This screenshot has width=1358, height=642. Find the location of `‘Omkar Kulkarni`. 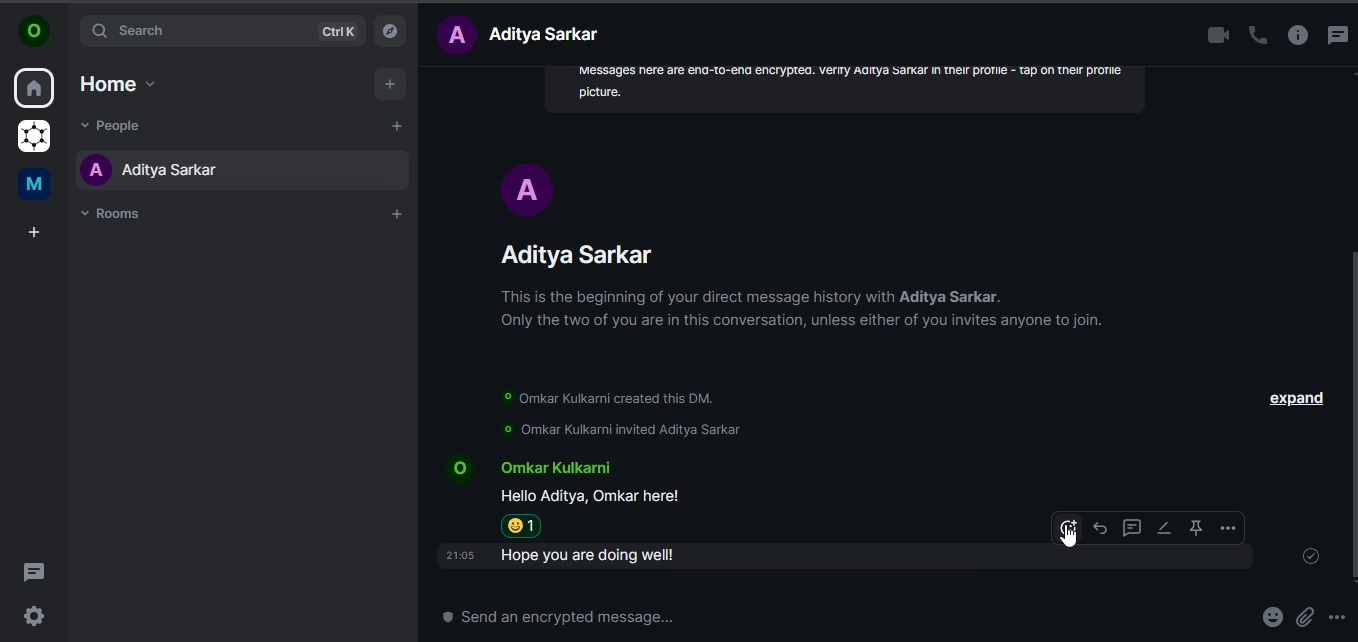

‘Omkar Kulkarni is located at coordinates (553, 470).